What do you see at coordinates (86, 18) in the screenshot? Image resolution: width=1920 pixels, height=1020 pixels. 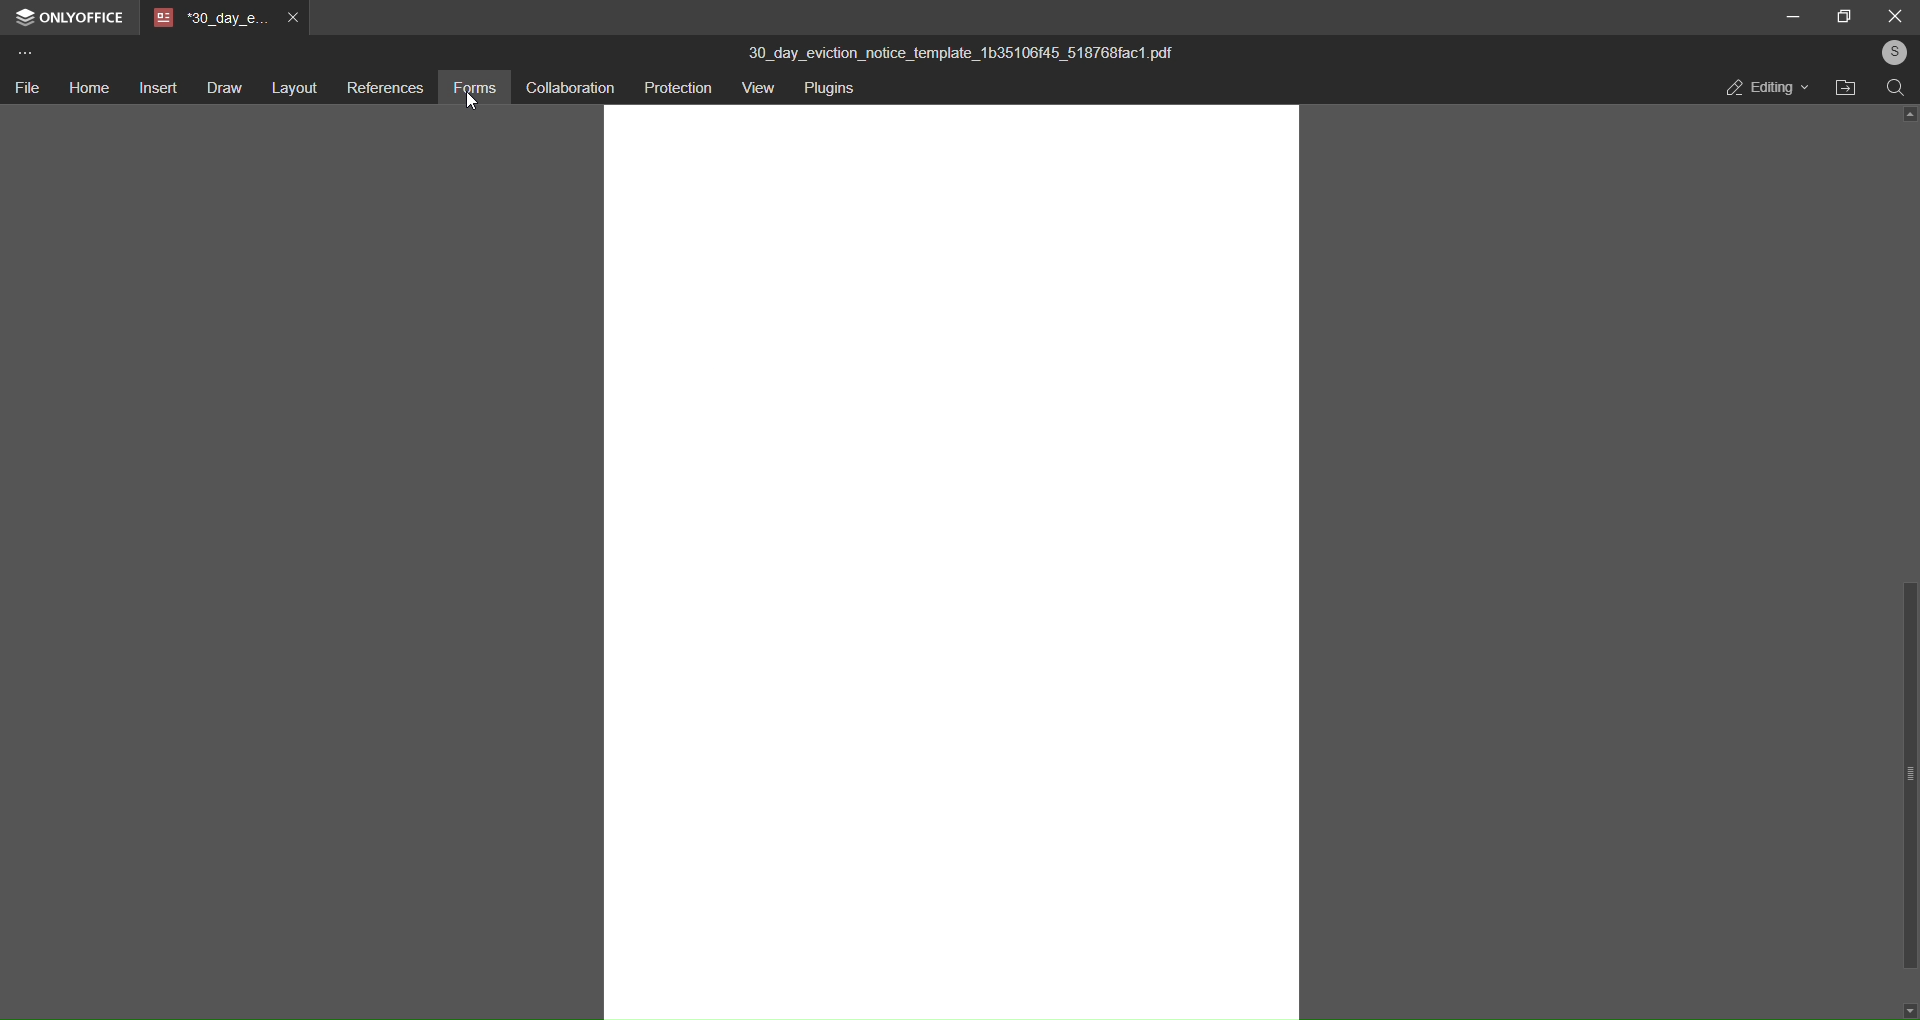 I see `onlyoffice` at bounding box center [86, 18].